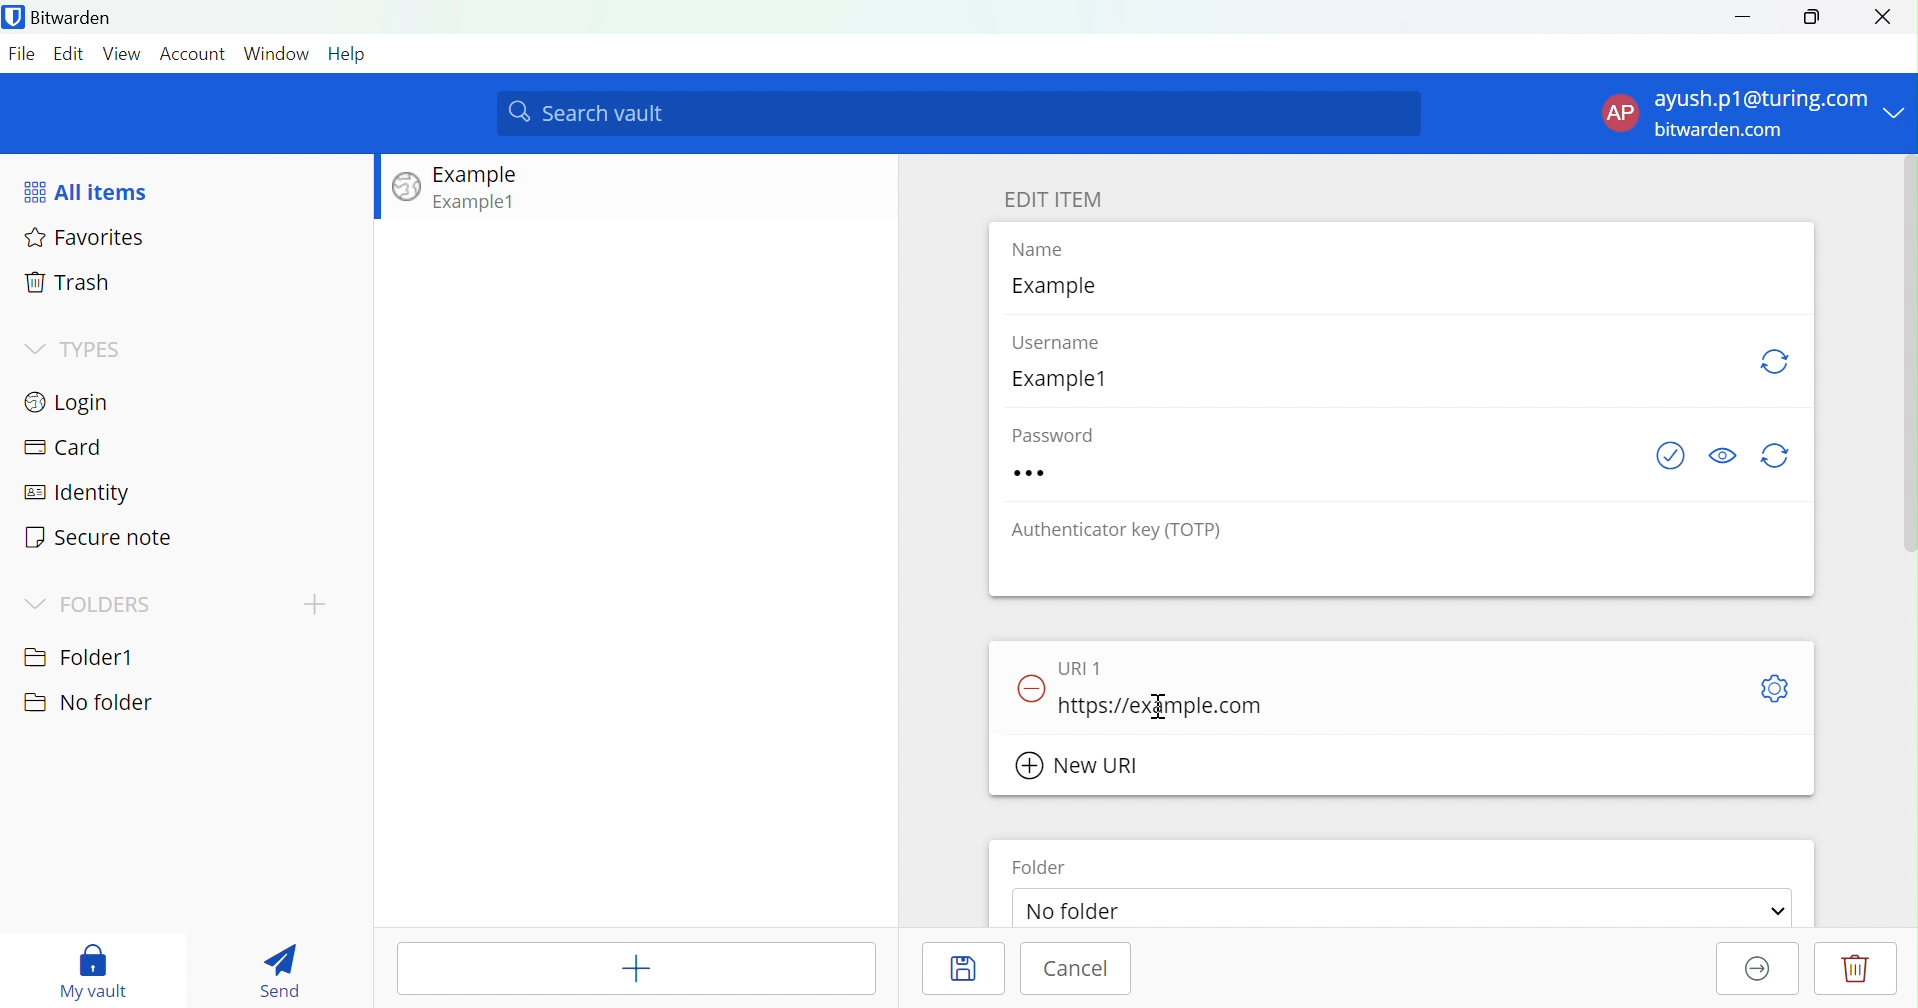 The height and width of the screenshot is (1008, 1918). What do you see at coordinates (1150, 710) in the screenshot?
I see `cursor` at bounding box center [1150, 710].